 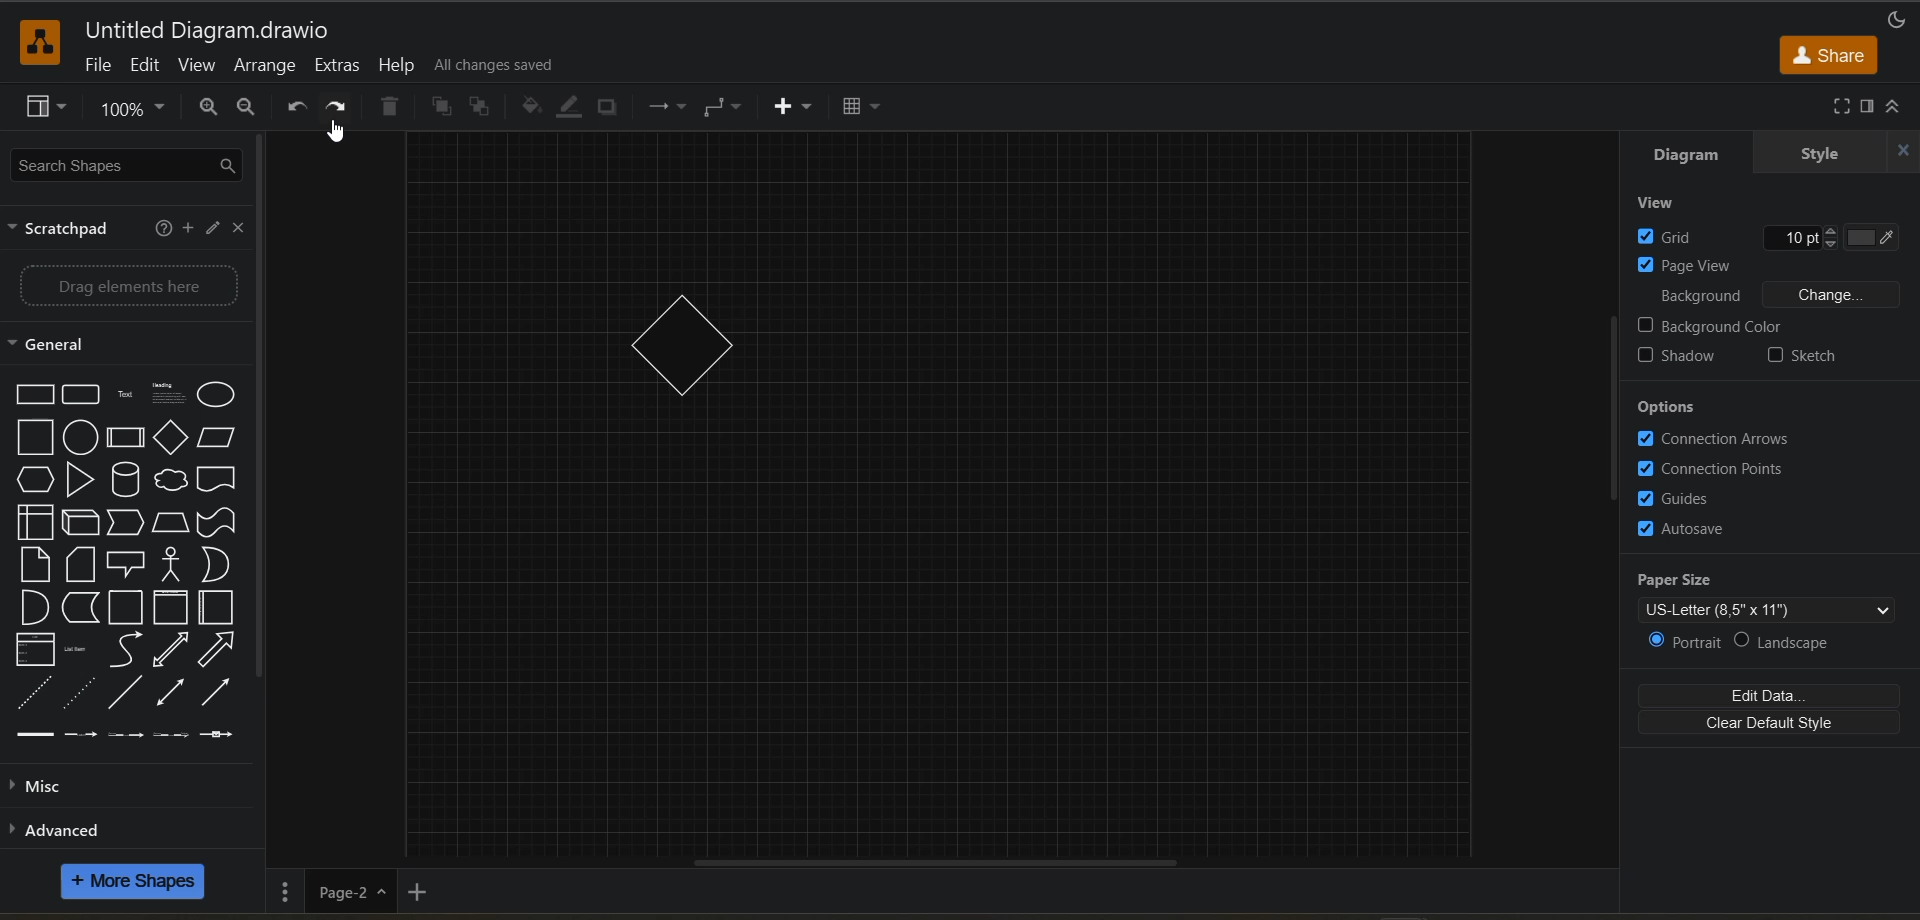 I want to click on help, so click(x=165, y=229).